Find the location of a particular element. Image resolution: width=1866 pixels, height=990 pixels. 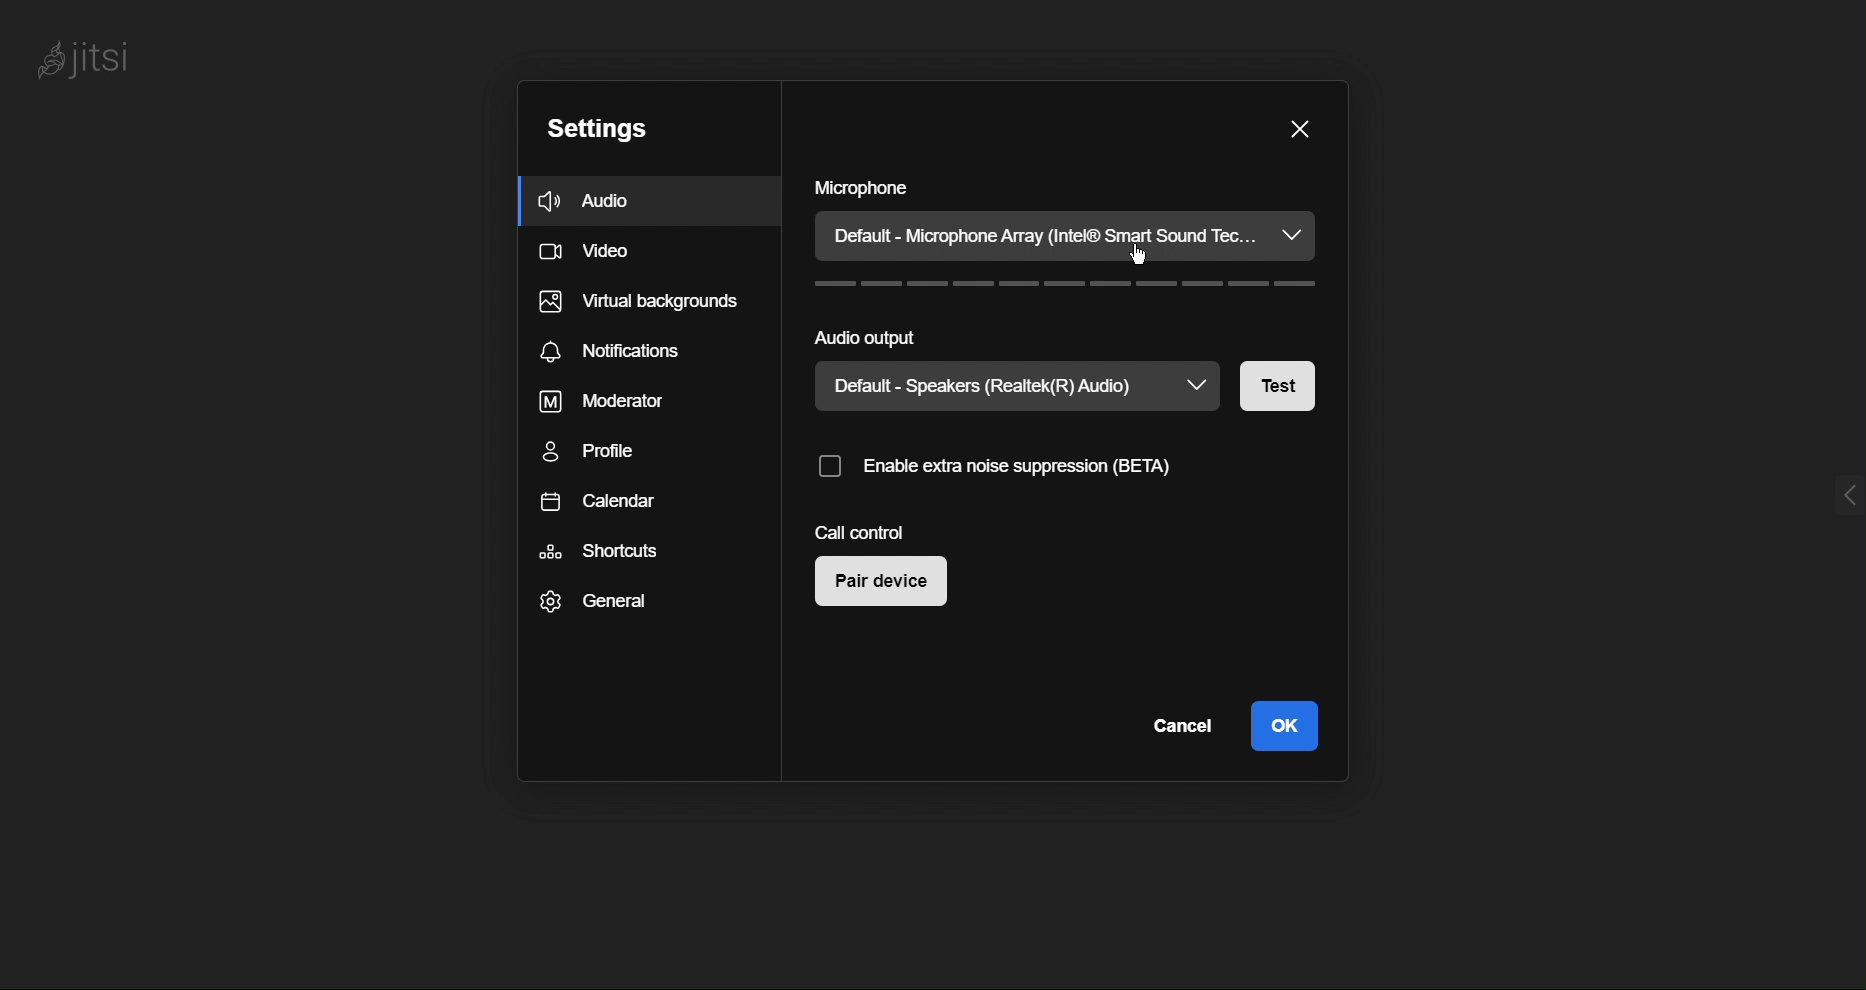

Call Control is located at coordinates (867, 531).